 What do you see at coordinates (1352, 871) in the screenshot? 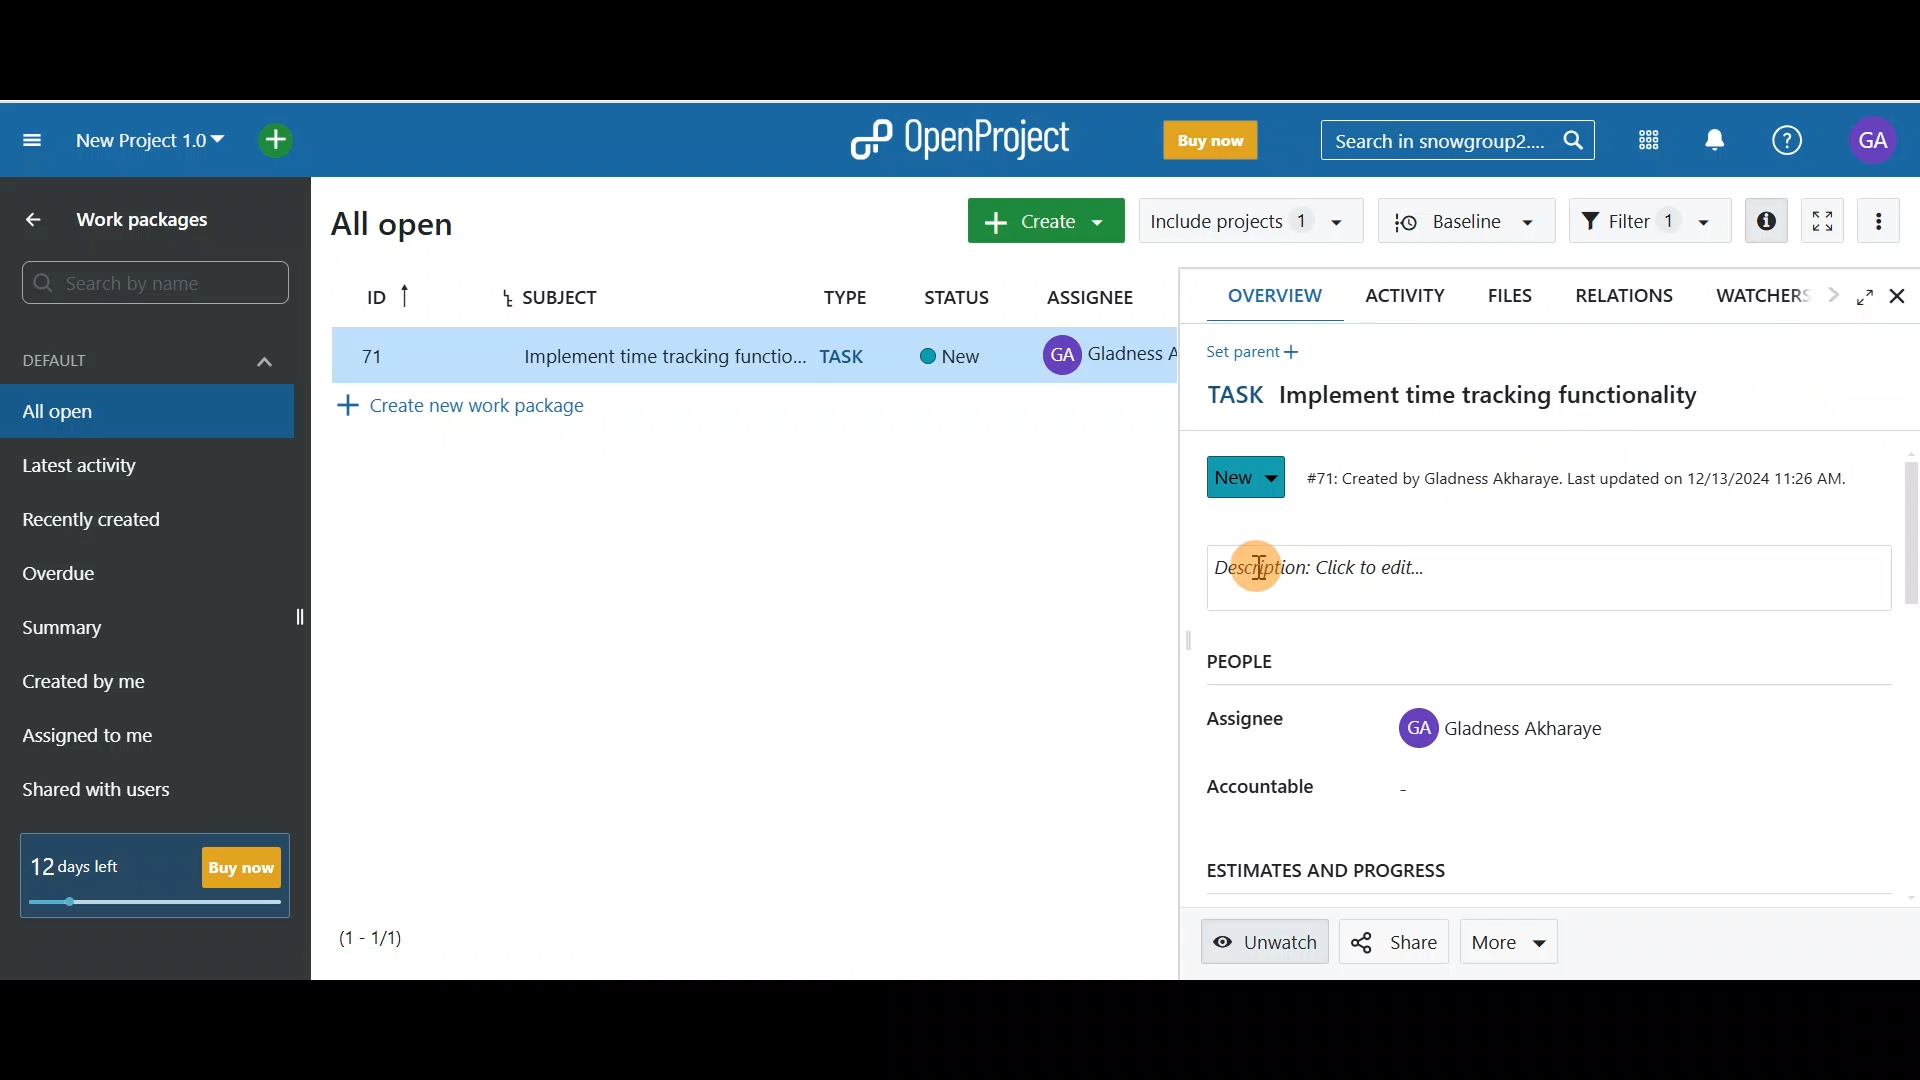
I see `Estimates and progress` at bounding box center [1352, 871].